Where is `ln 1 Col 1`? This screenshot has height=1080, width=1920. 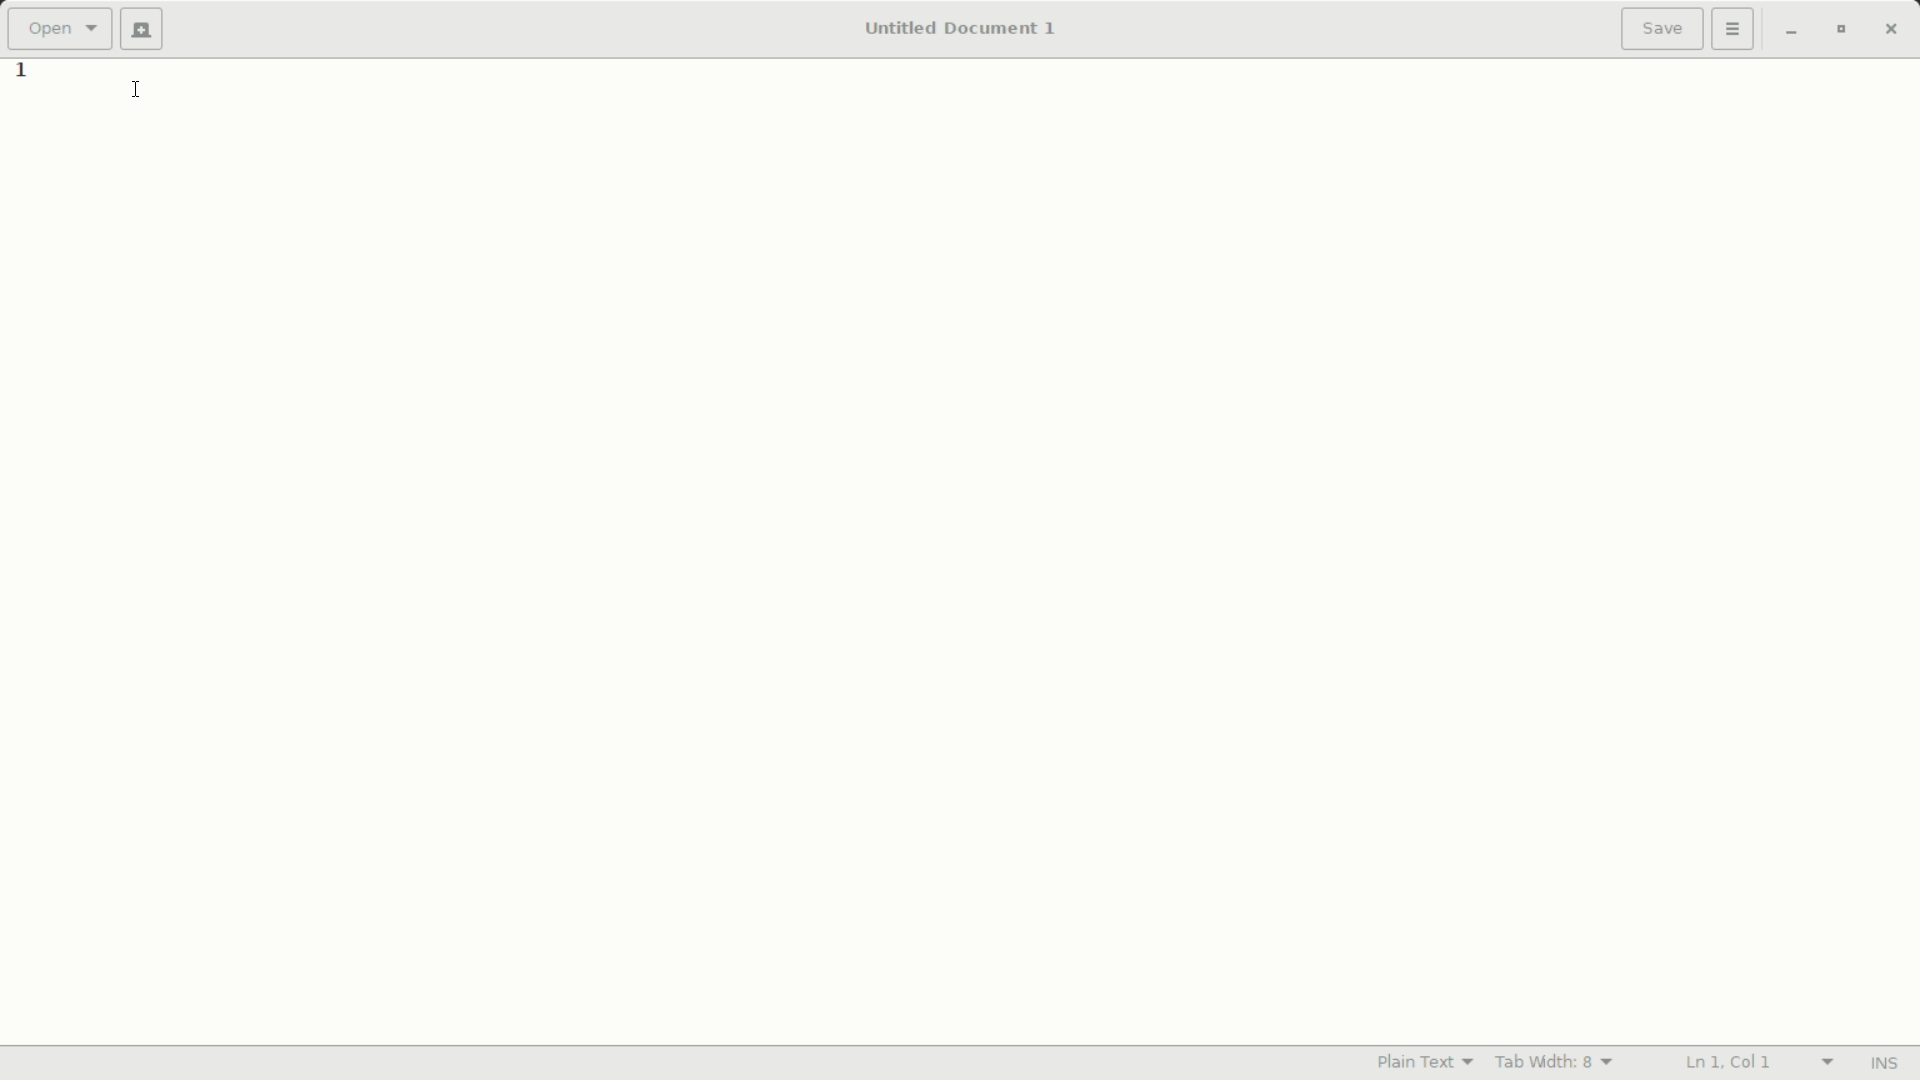
ln 1 Col 1 is located at coordinates (1756, 1060).